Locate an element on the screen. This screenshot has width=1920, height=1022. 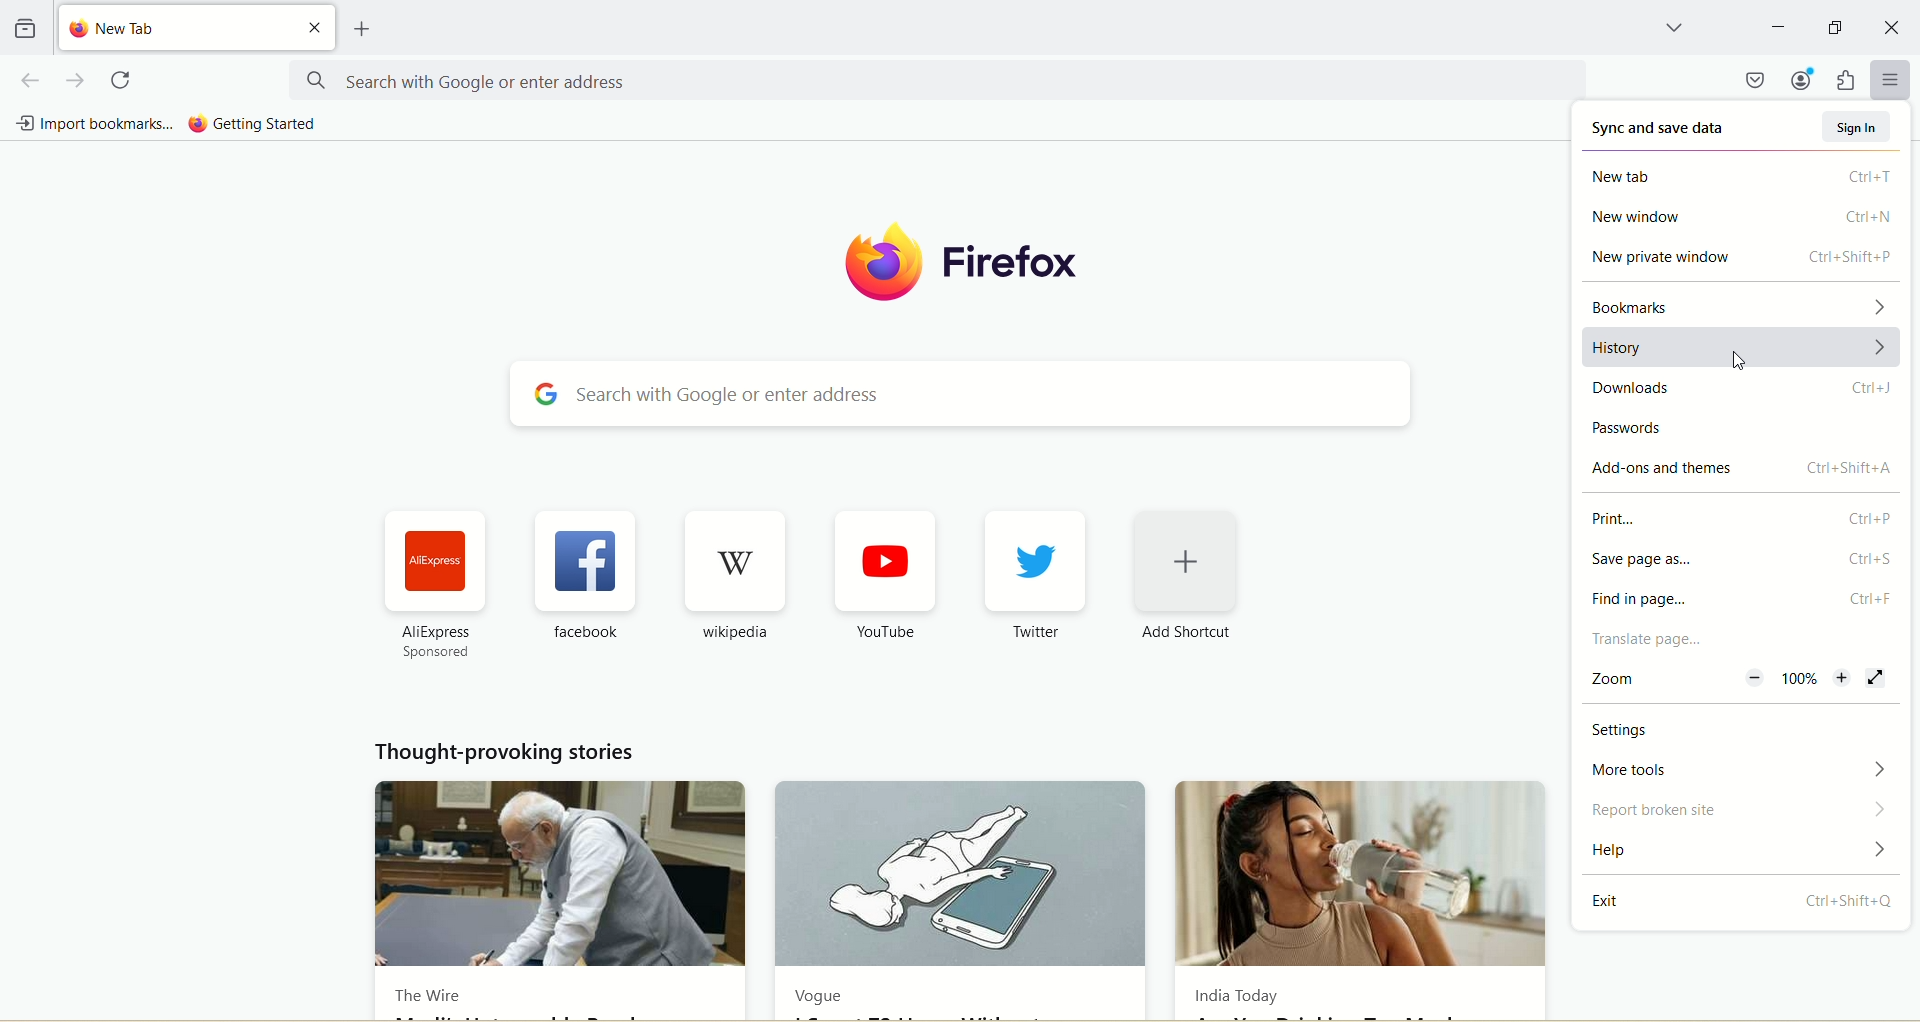
history is located at coordinates (1745, 347).